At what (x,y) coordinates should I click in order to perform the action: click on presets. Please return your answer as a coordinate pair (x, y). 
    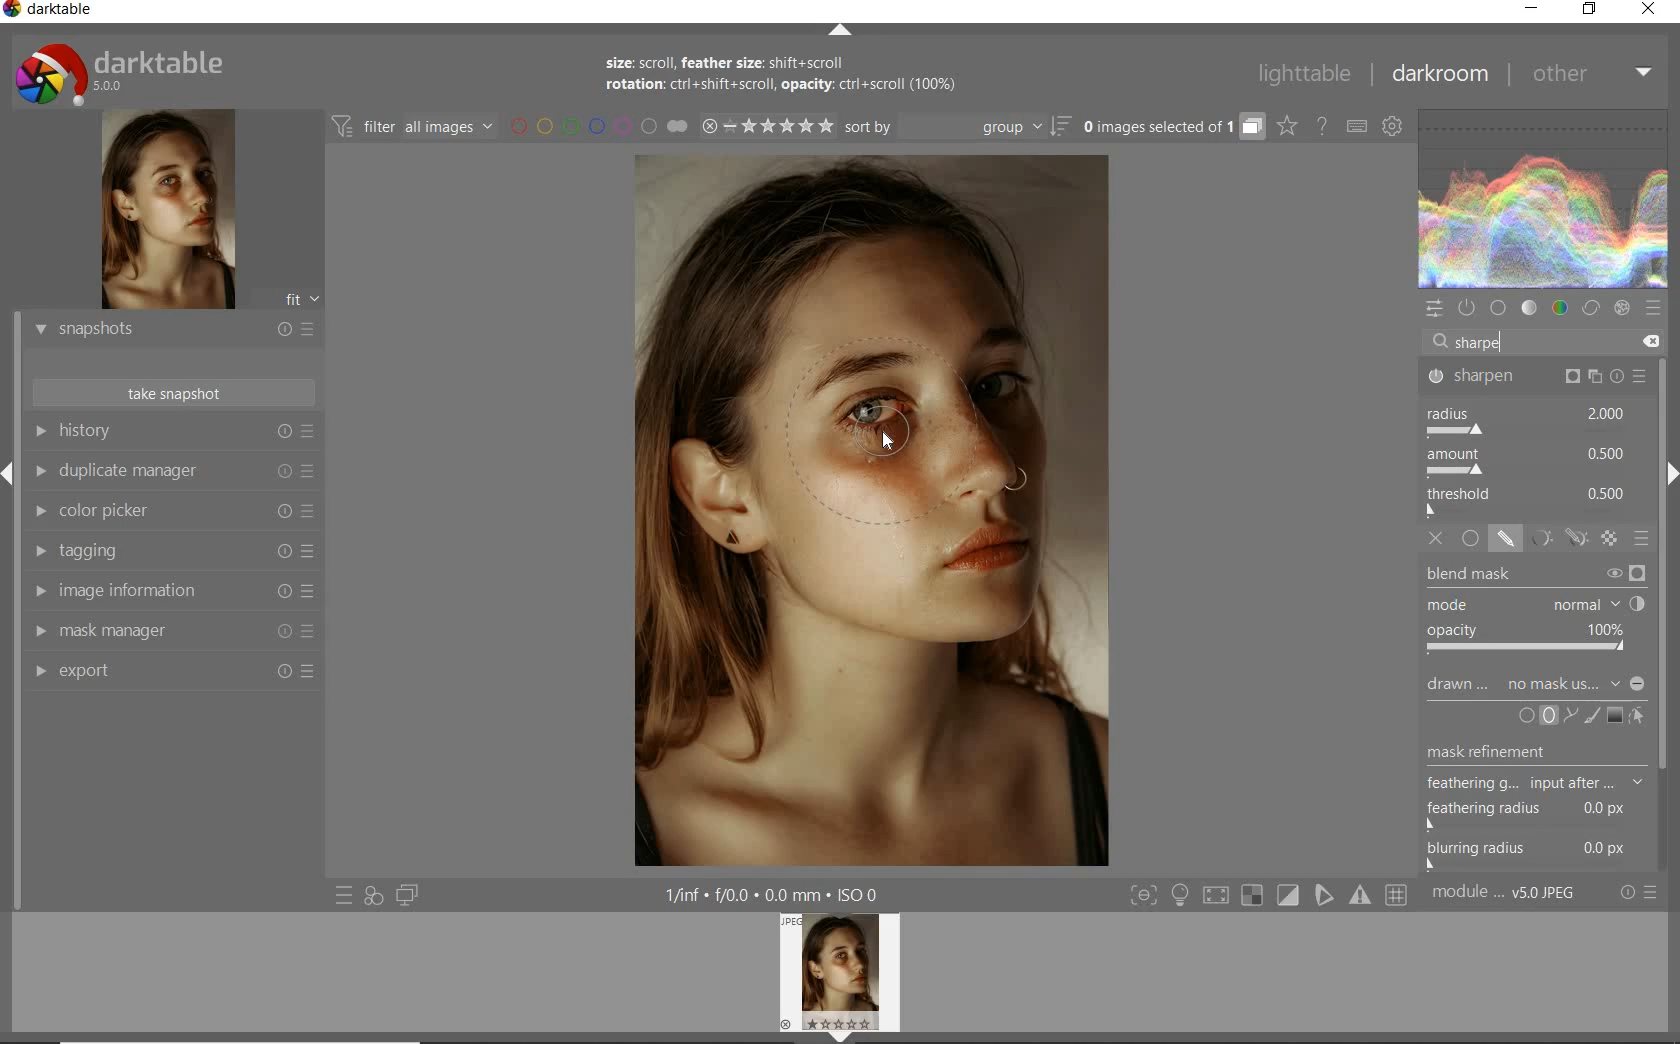
    Looking at the image, I should click on (1652, 308).